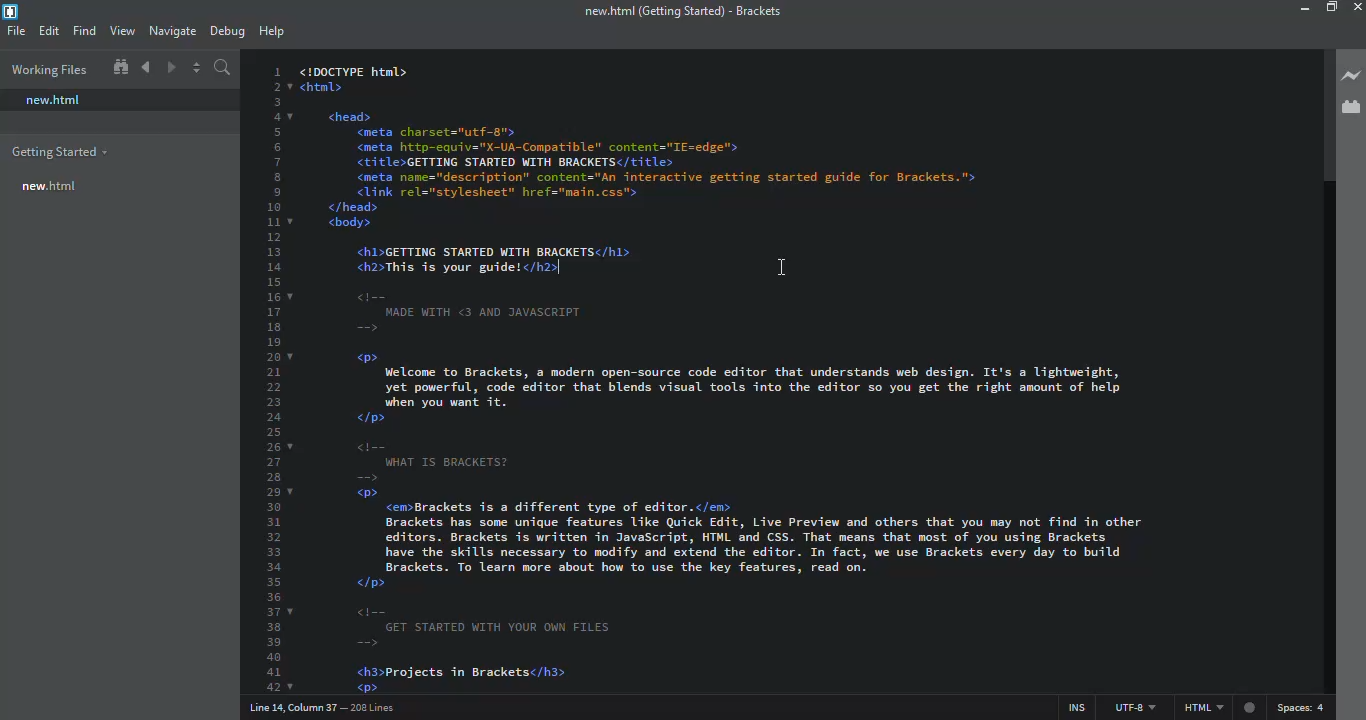 The height and width of the screenshot is (720, 1366). Describe the element at coordinates (229, 29) in the screenshot. I see `debug` at that location.